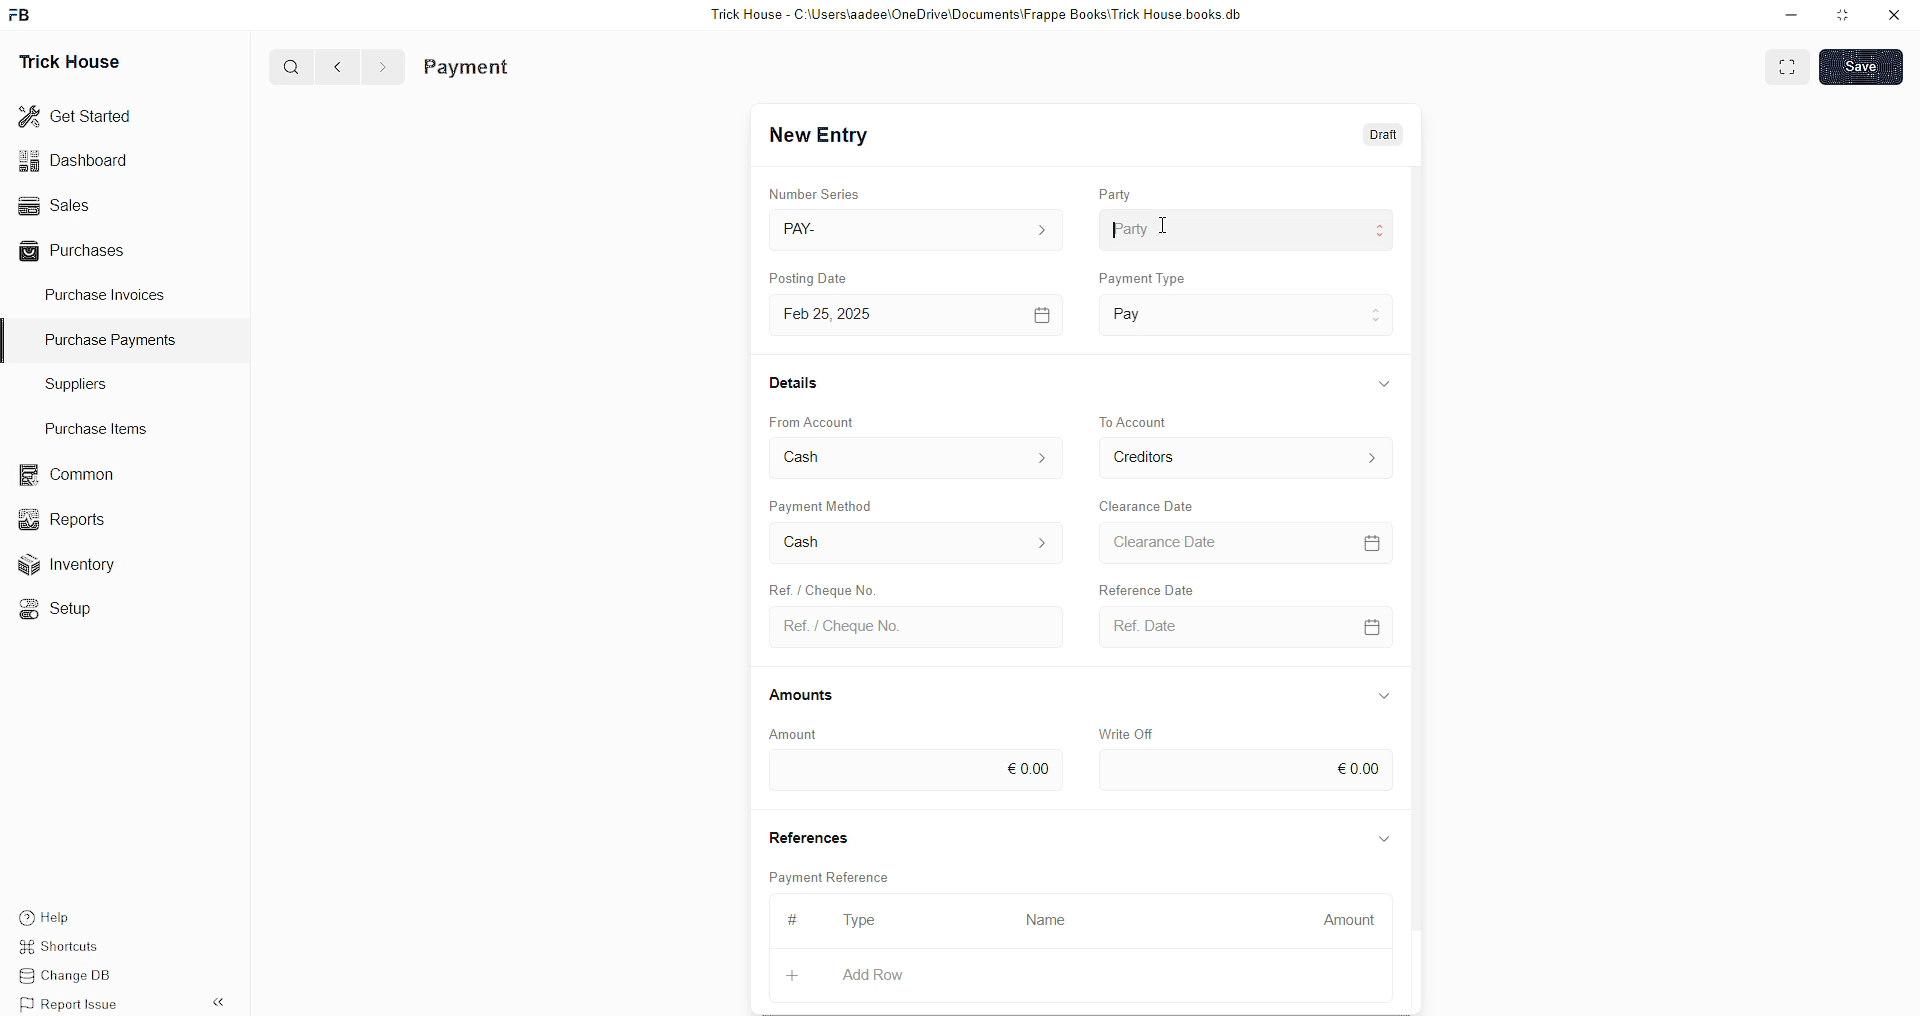 The image size is (1920, 1016). Describe the element at coordinates (108, 293) in the screenshot. I see `Purchase Invoices` at that location.